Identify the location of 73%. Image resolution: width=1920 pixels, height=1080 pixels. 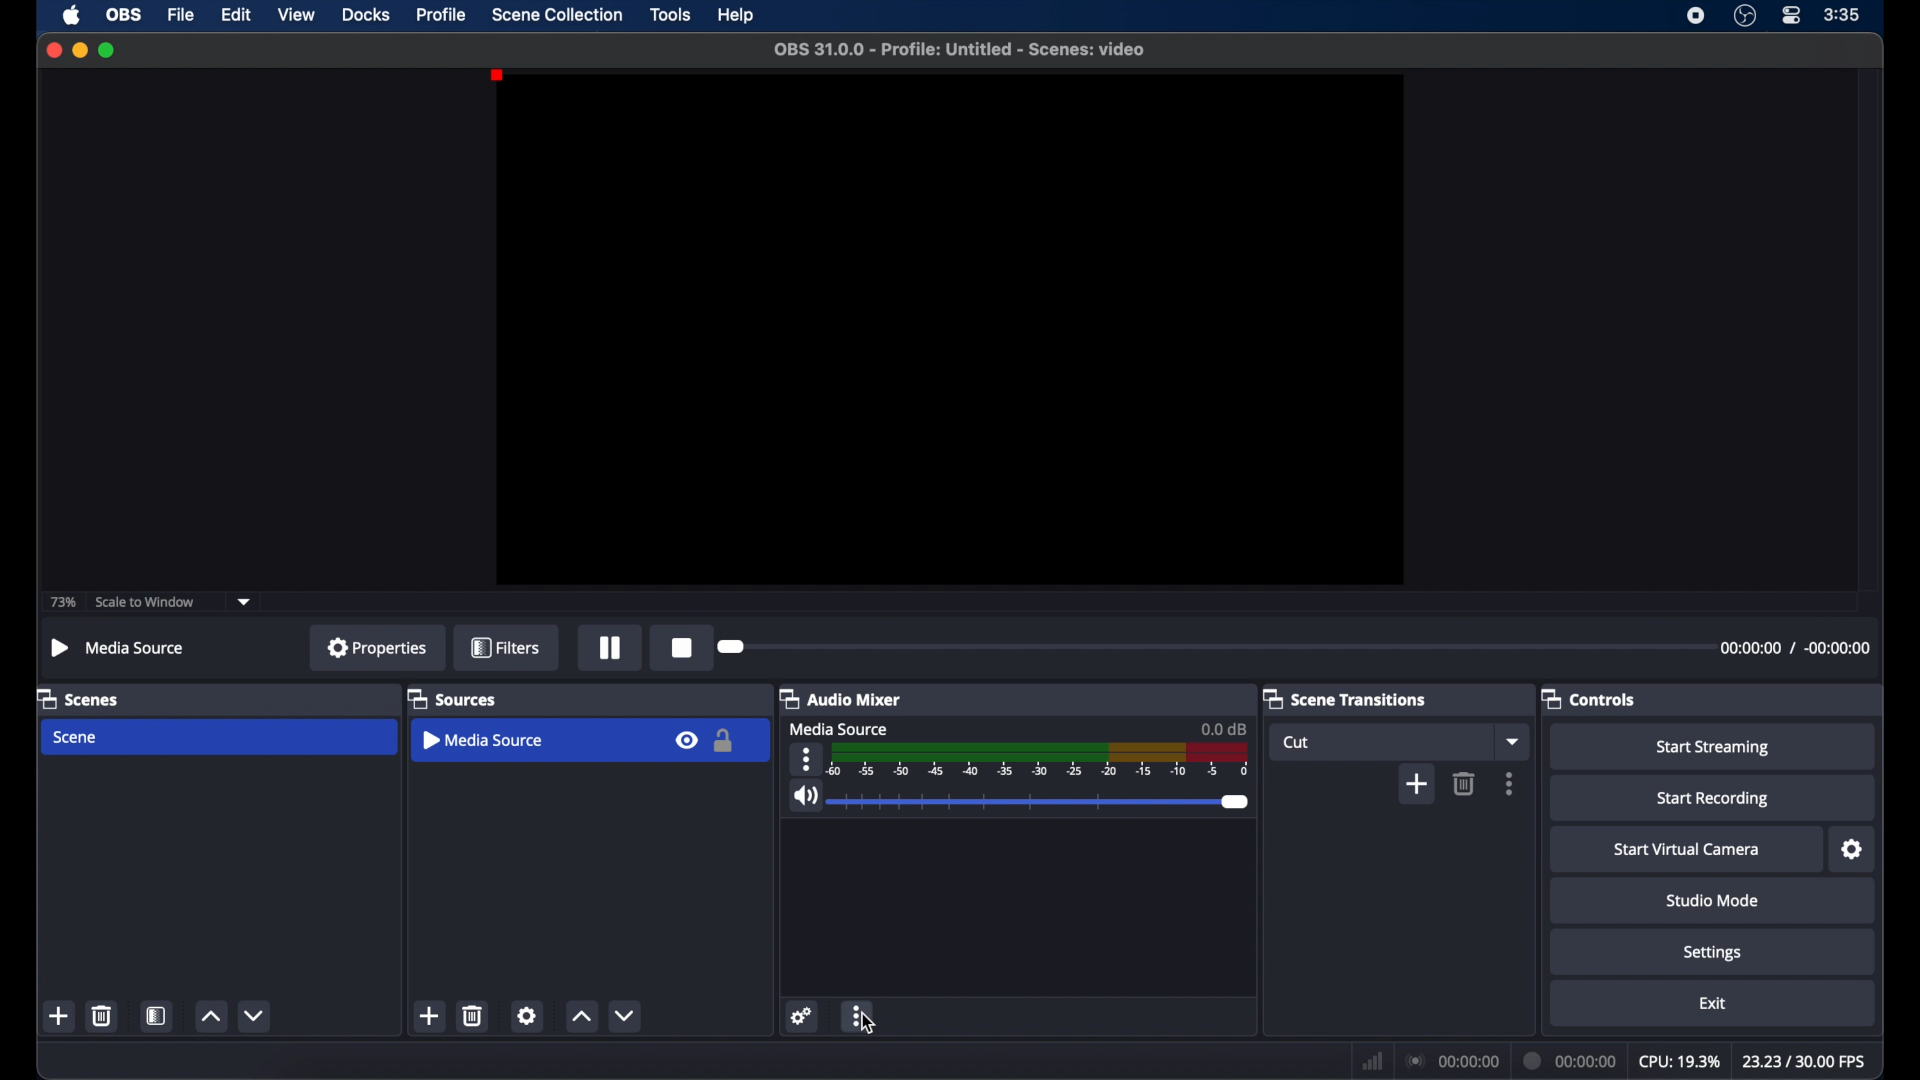
(62, 602).